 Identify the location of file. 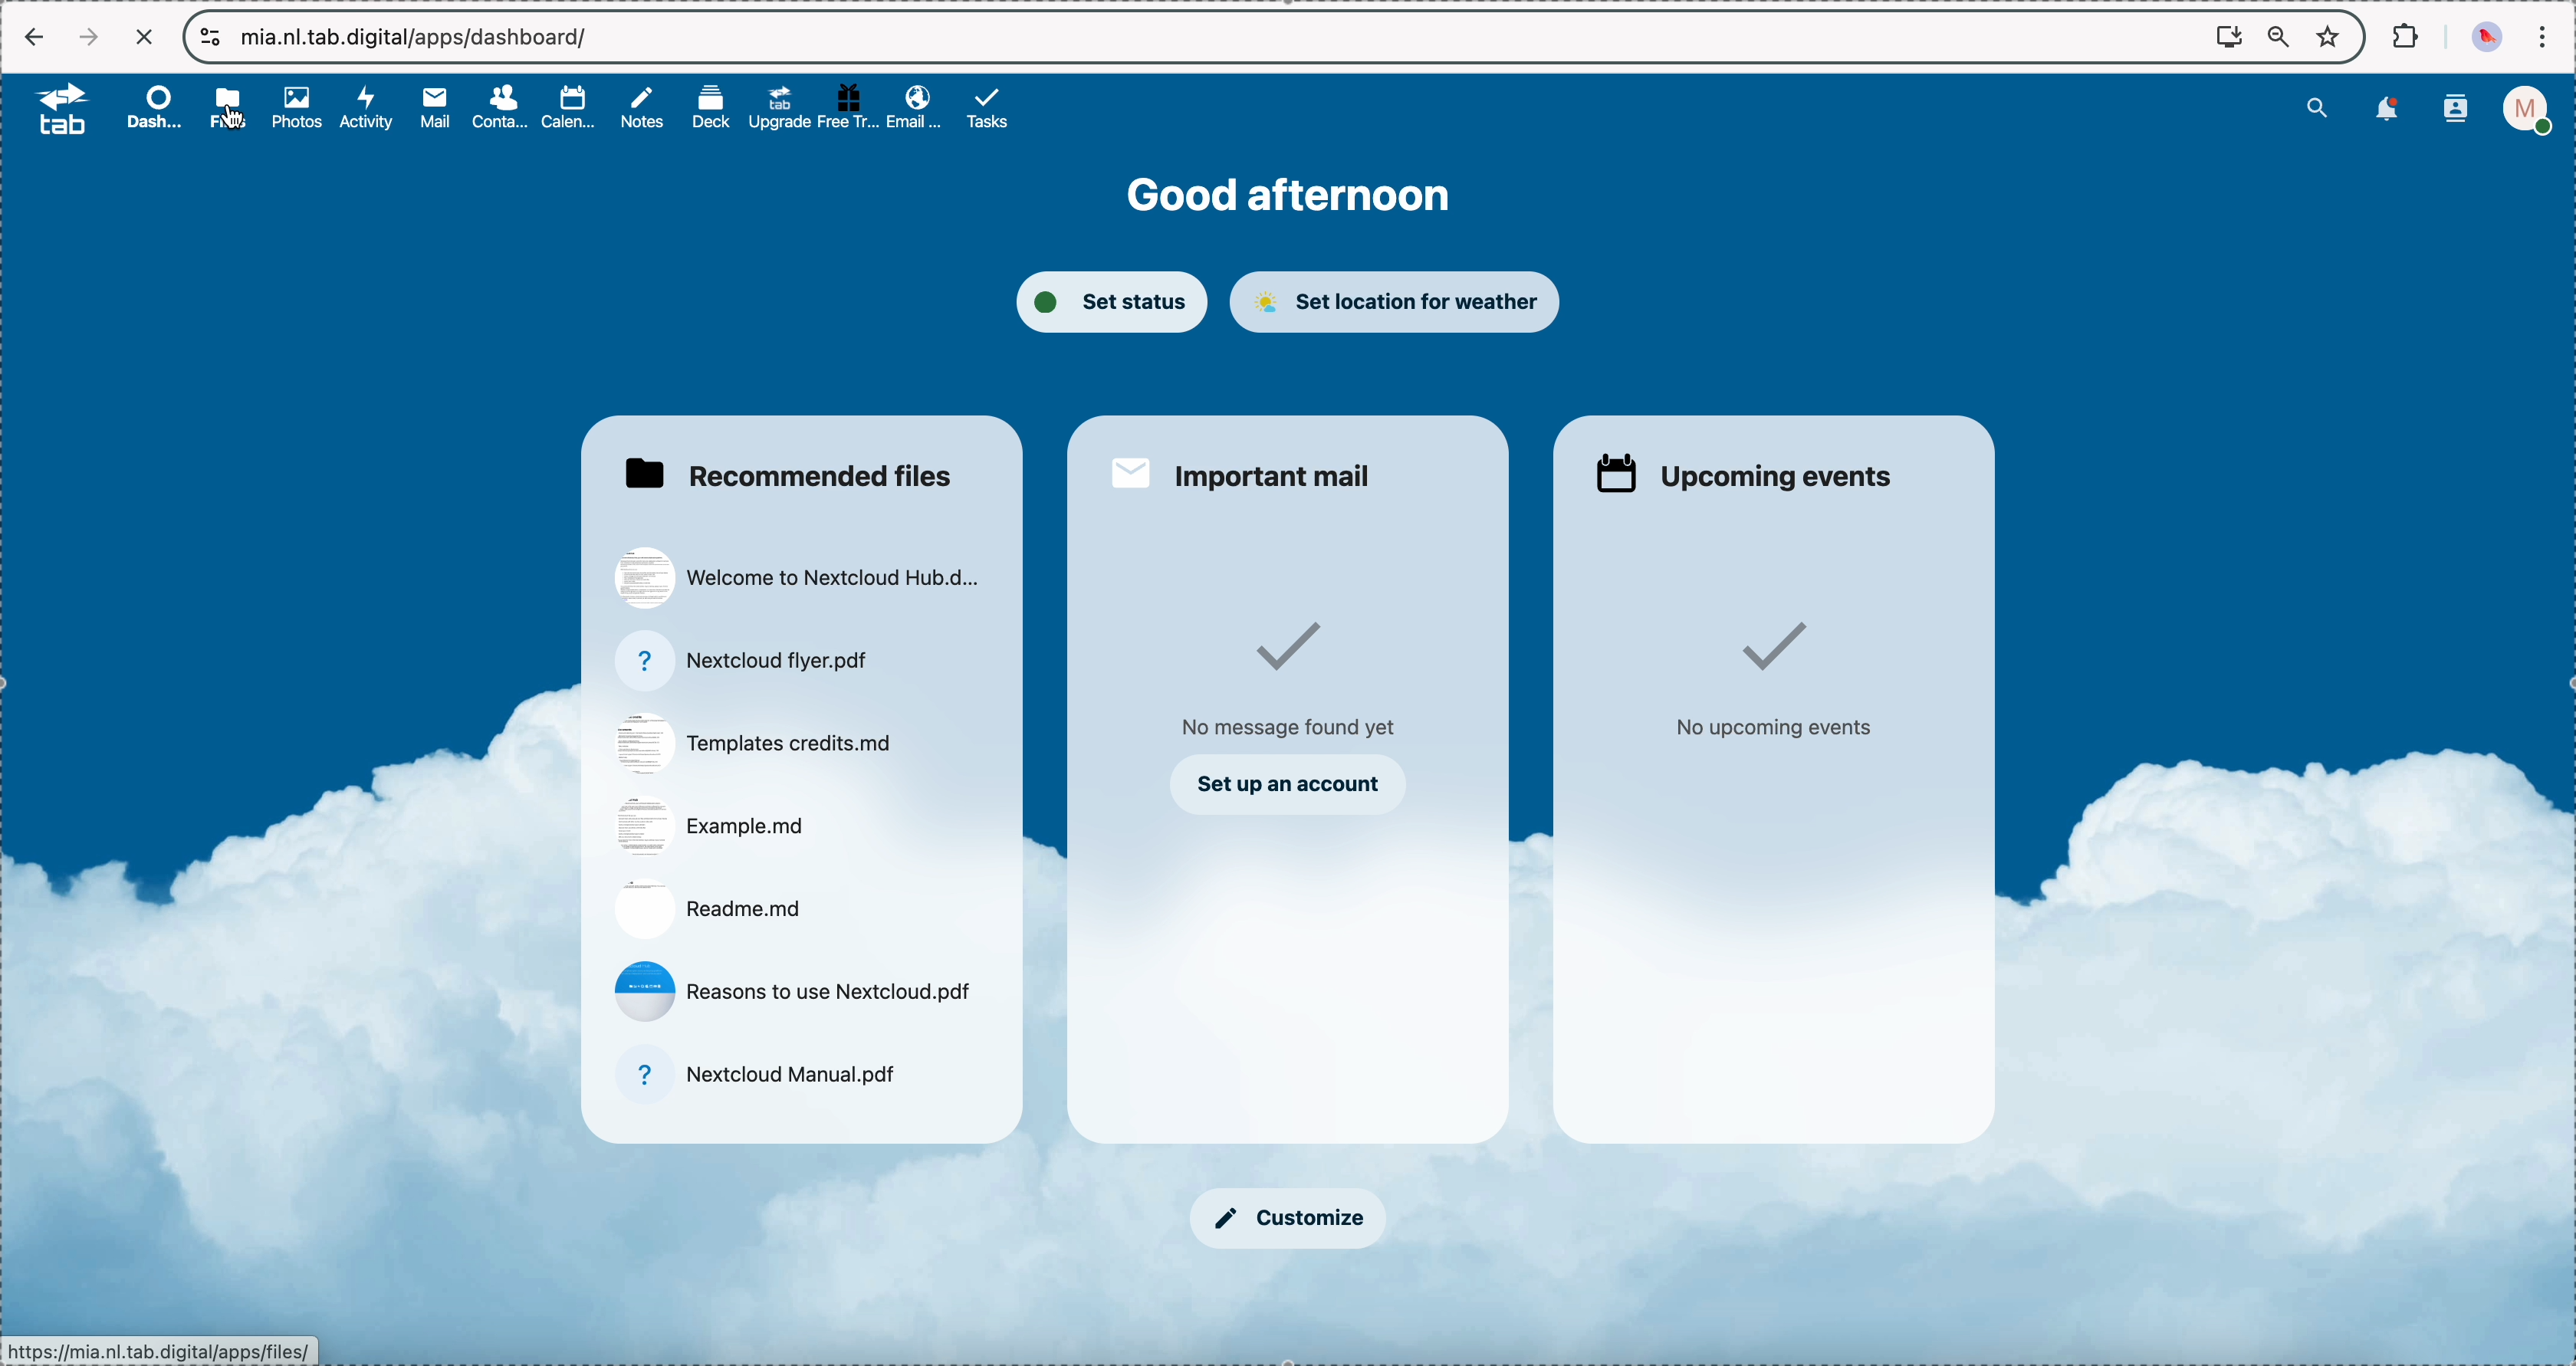
(760, 1072).